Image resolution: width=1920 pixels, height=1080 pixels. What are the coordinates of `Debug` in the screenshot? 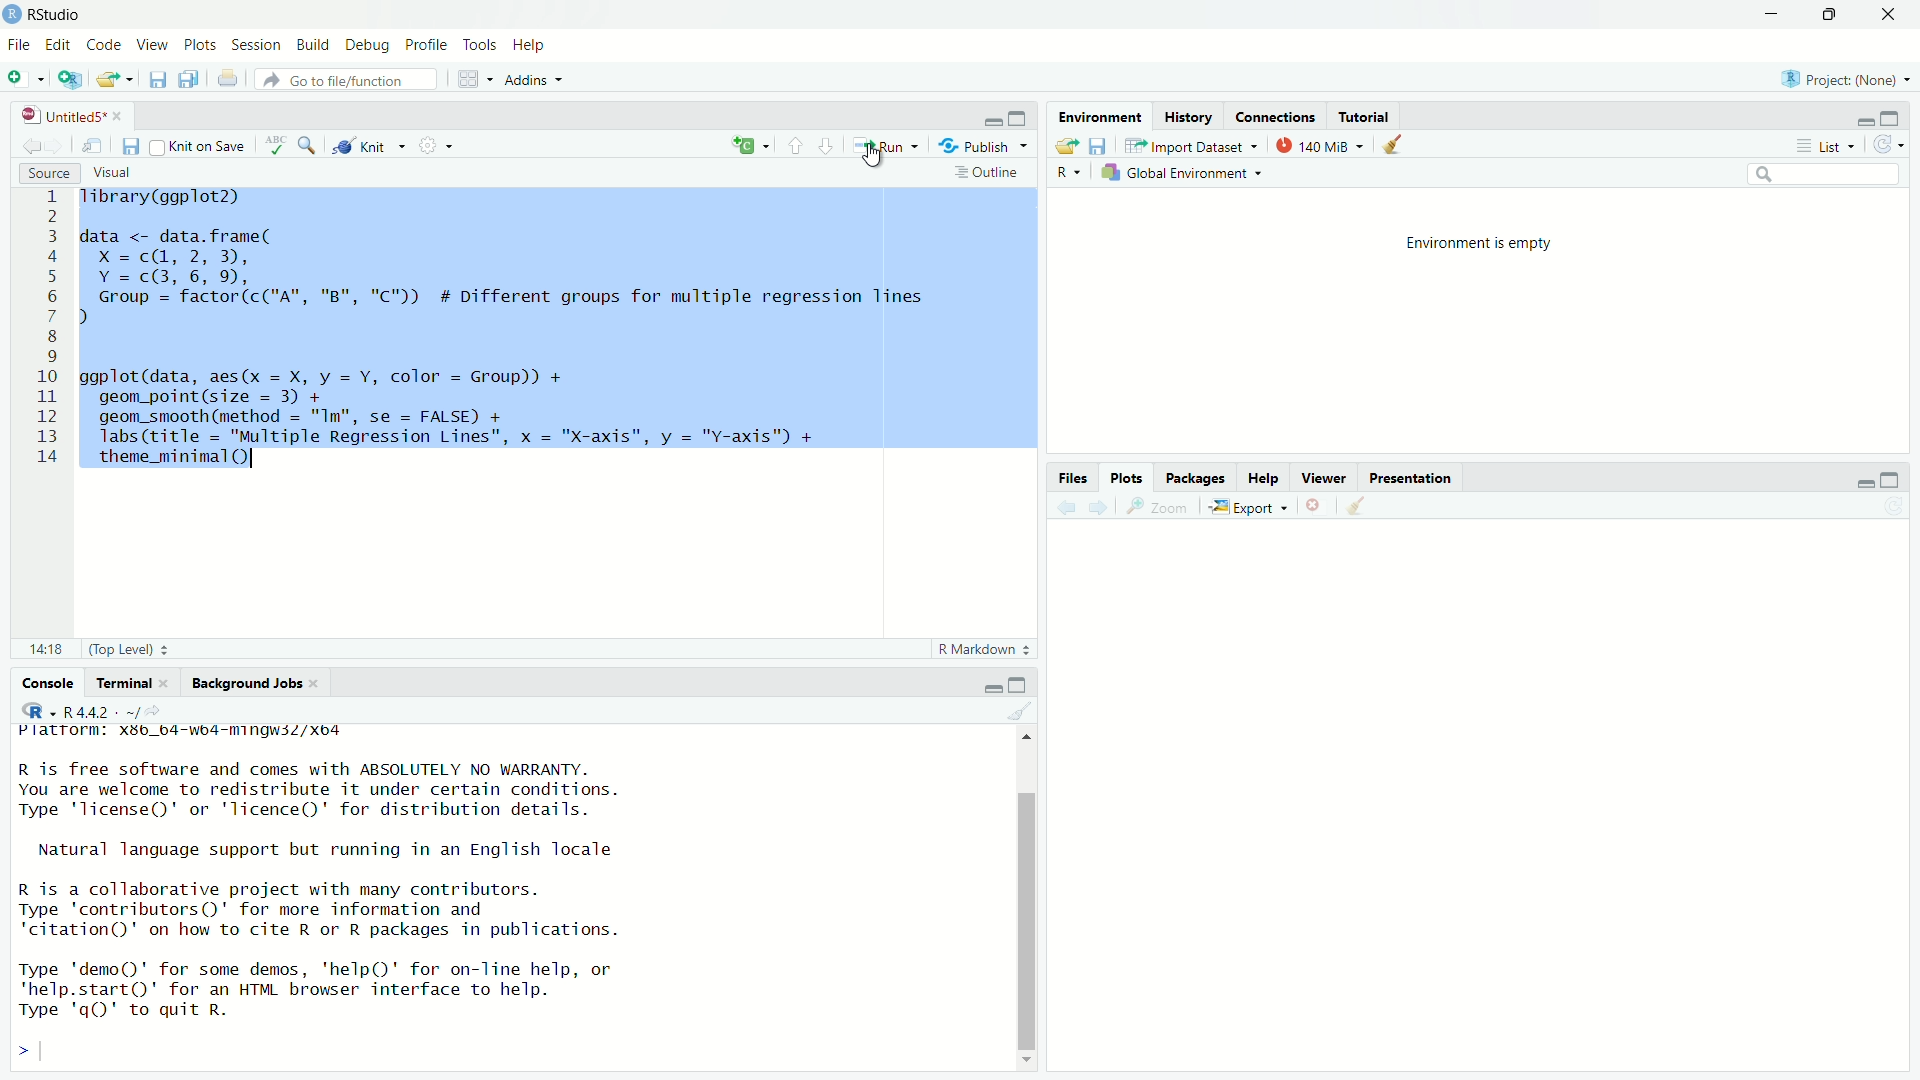 It's located at (366, 46).